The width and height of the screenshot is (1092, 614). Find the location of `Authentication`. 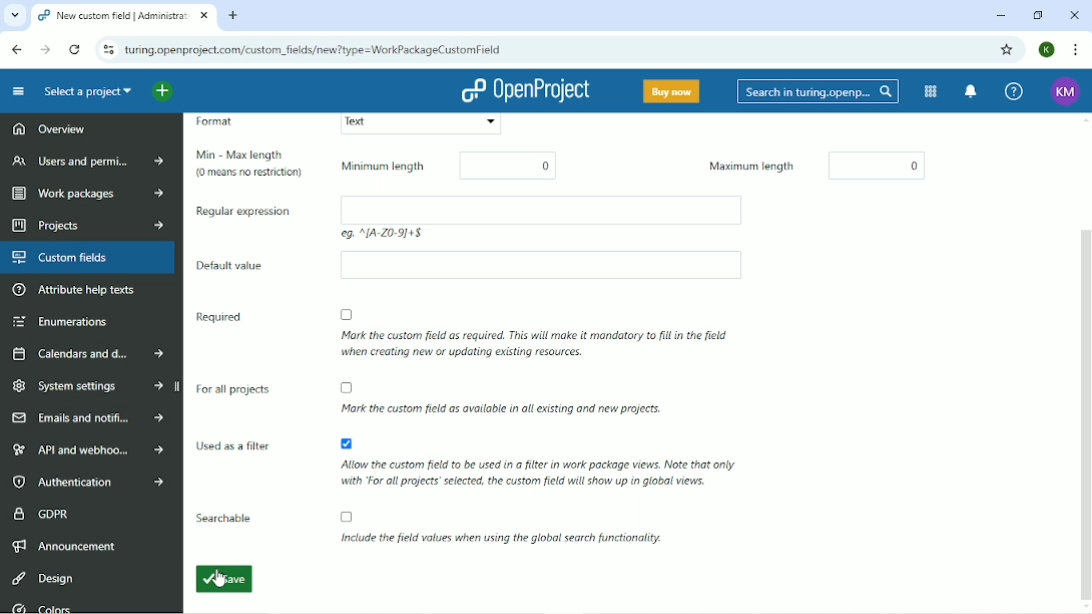

Authentication is located at coordinates (93, 482).